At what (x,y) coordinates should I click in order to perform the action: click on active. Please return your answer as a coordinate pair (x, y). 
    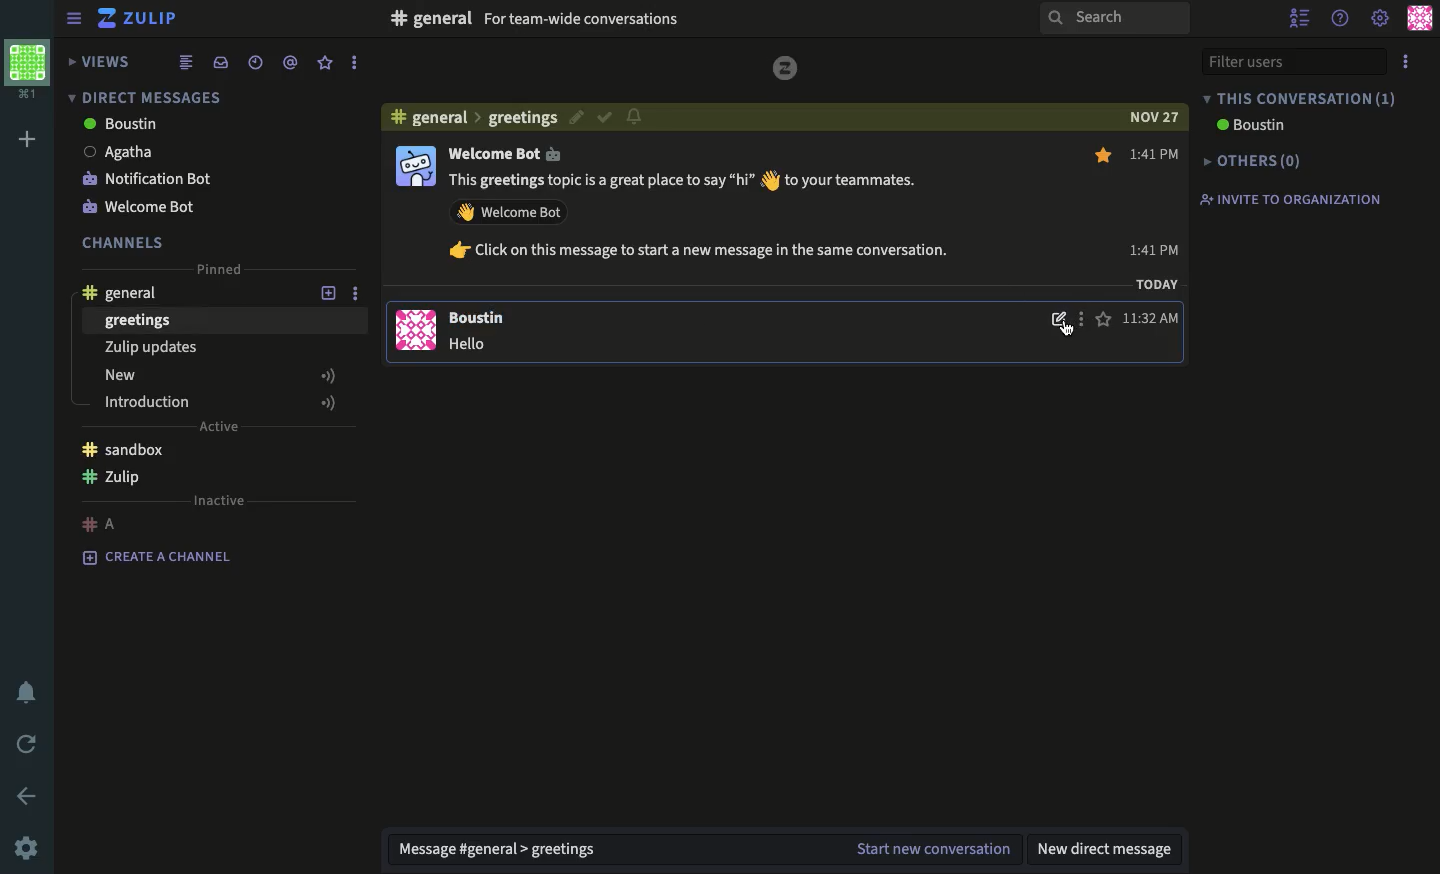
    Looking at the image, I should click on (218, 428).